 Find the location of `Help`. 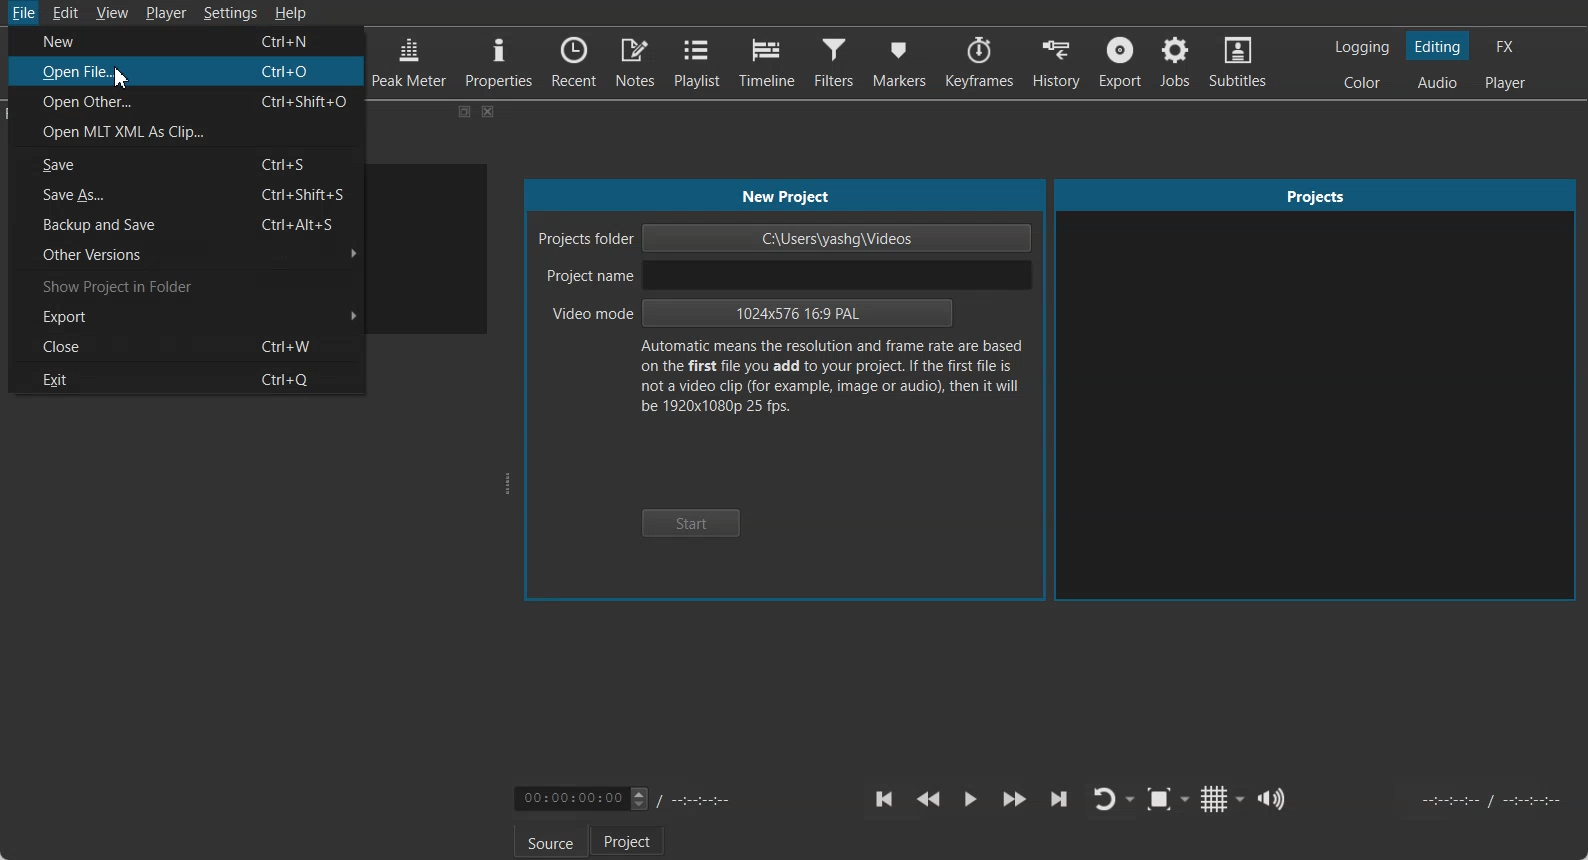

Help is located at coordinates (290, 12).